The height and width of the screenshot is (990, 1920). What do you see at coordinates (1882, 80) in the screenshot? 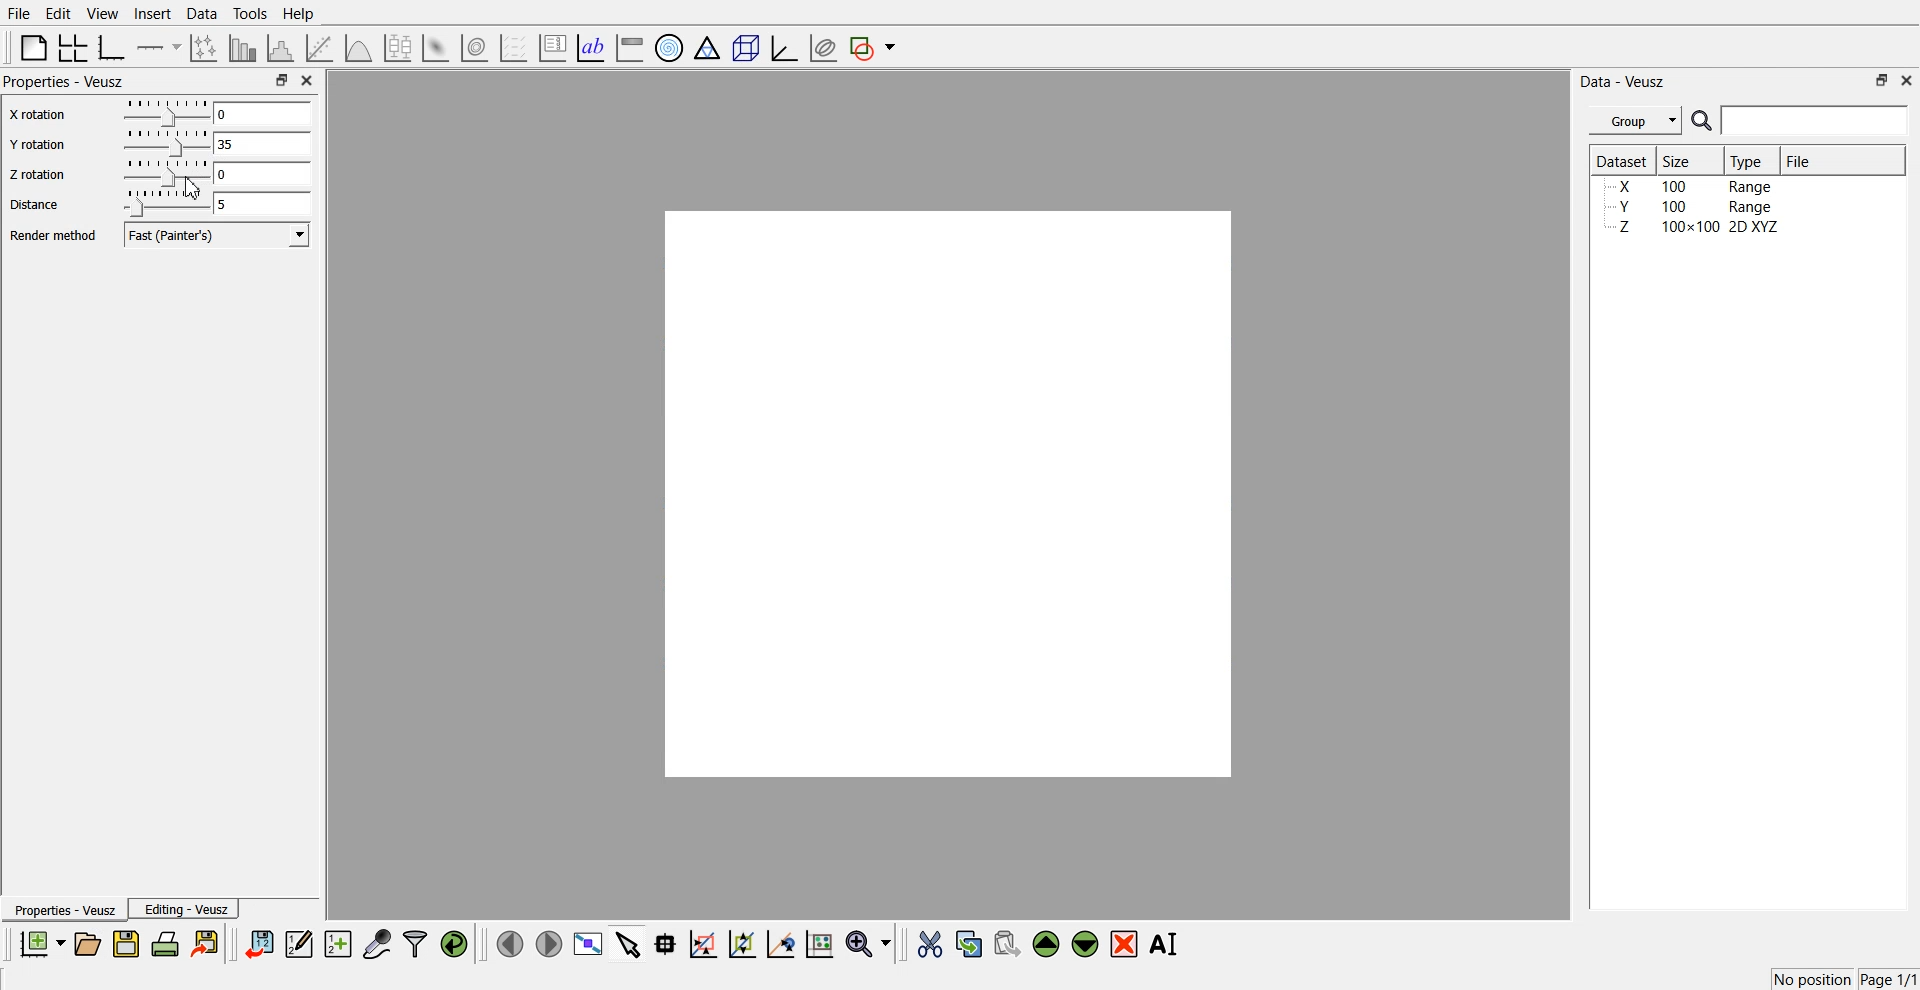
I see `Maximize` at bounding box center [1882, 80].